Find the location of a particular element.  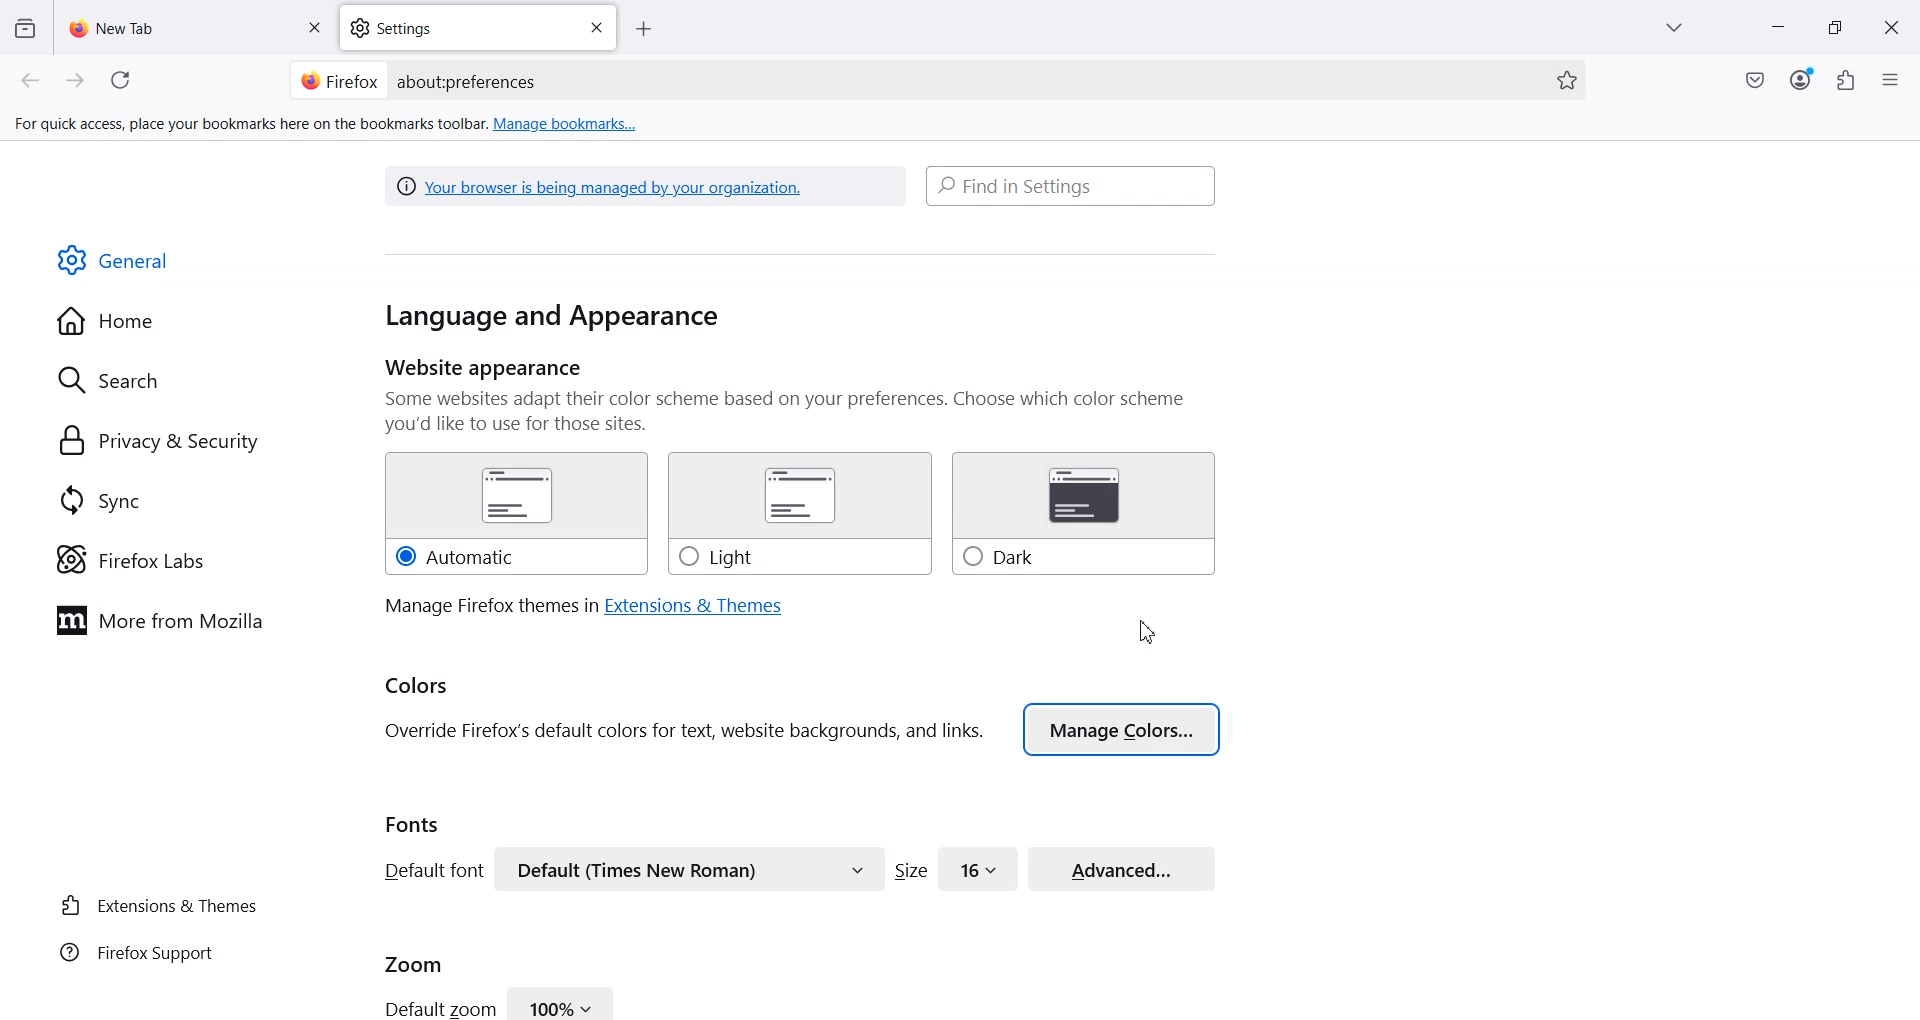

Cursor is located at coordinates (1147, 630).